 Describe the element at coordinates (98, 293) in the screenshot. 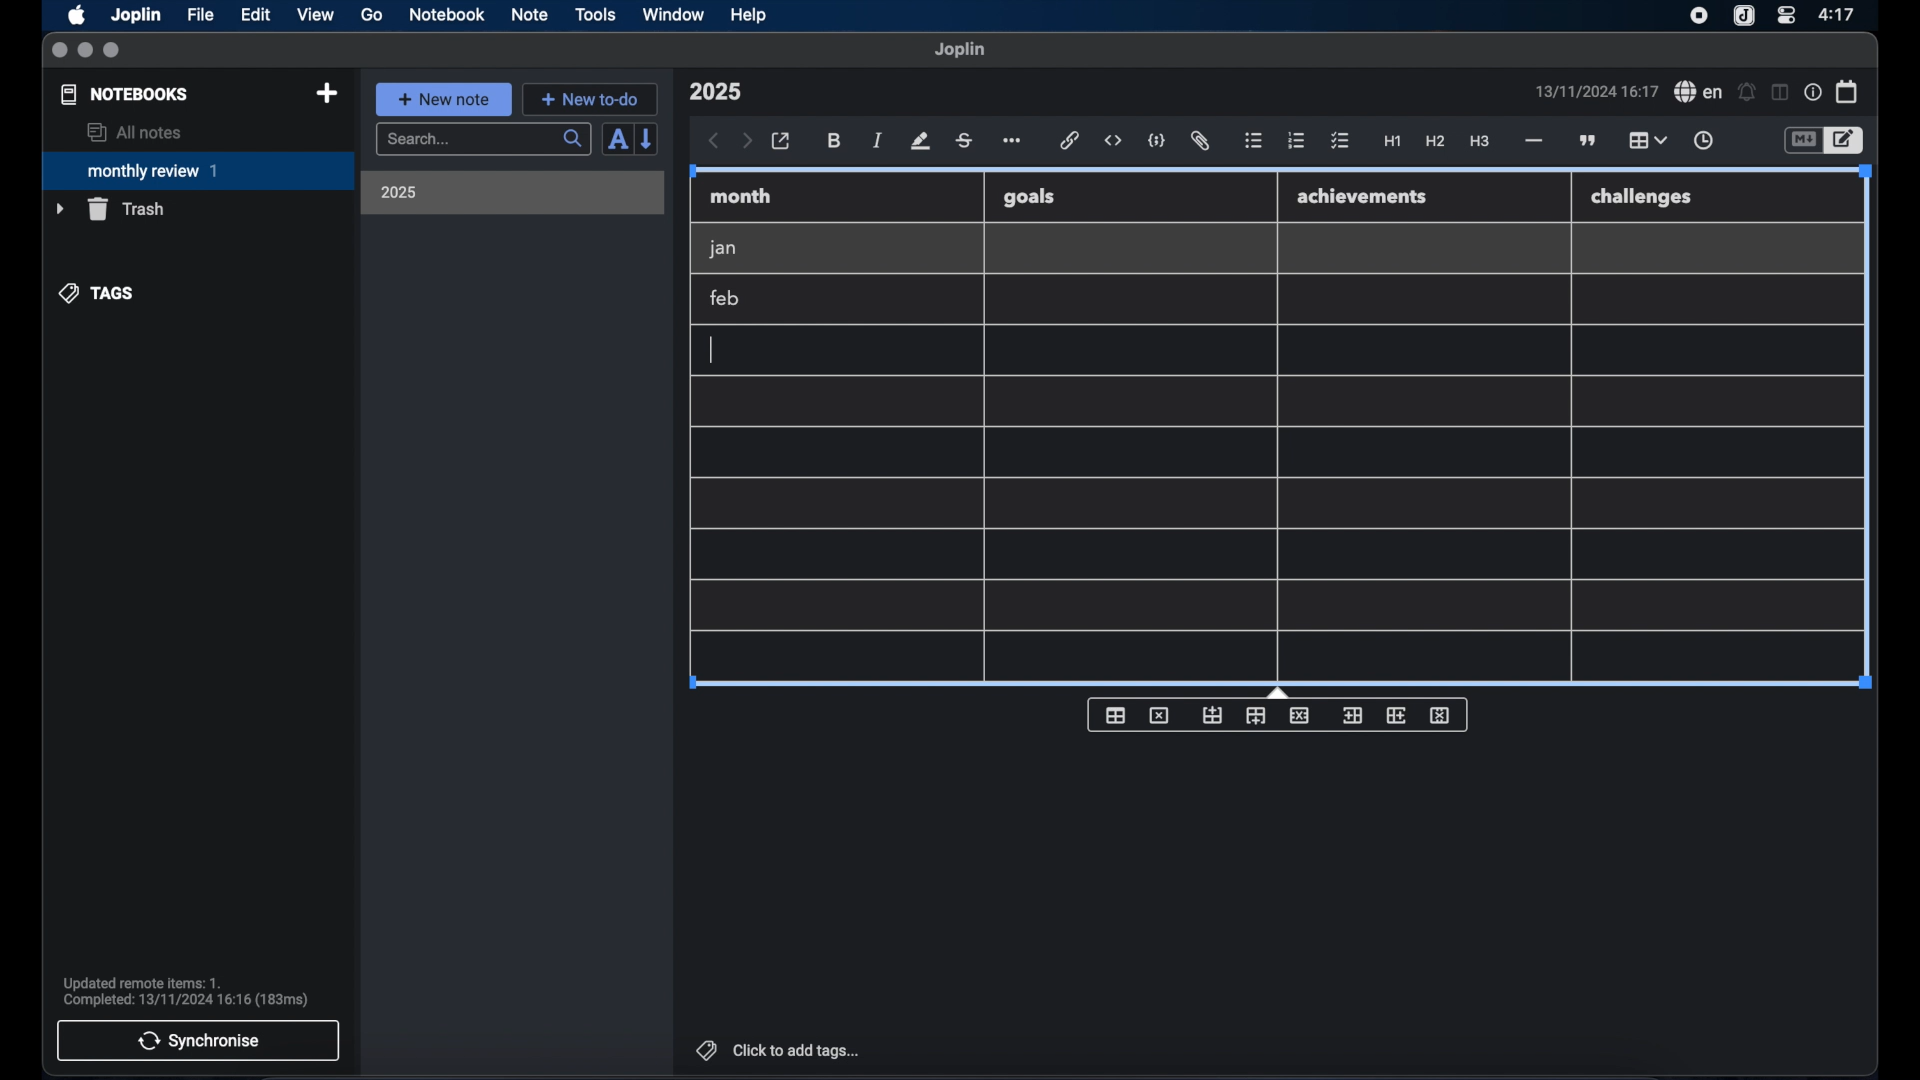

I see `tags` at that location.